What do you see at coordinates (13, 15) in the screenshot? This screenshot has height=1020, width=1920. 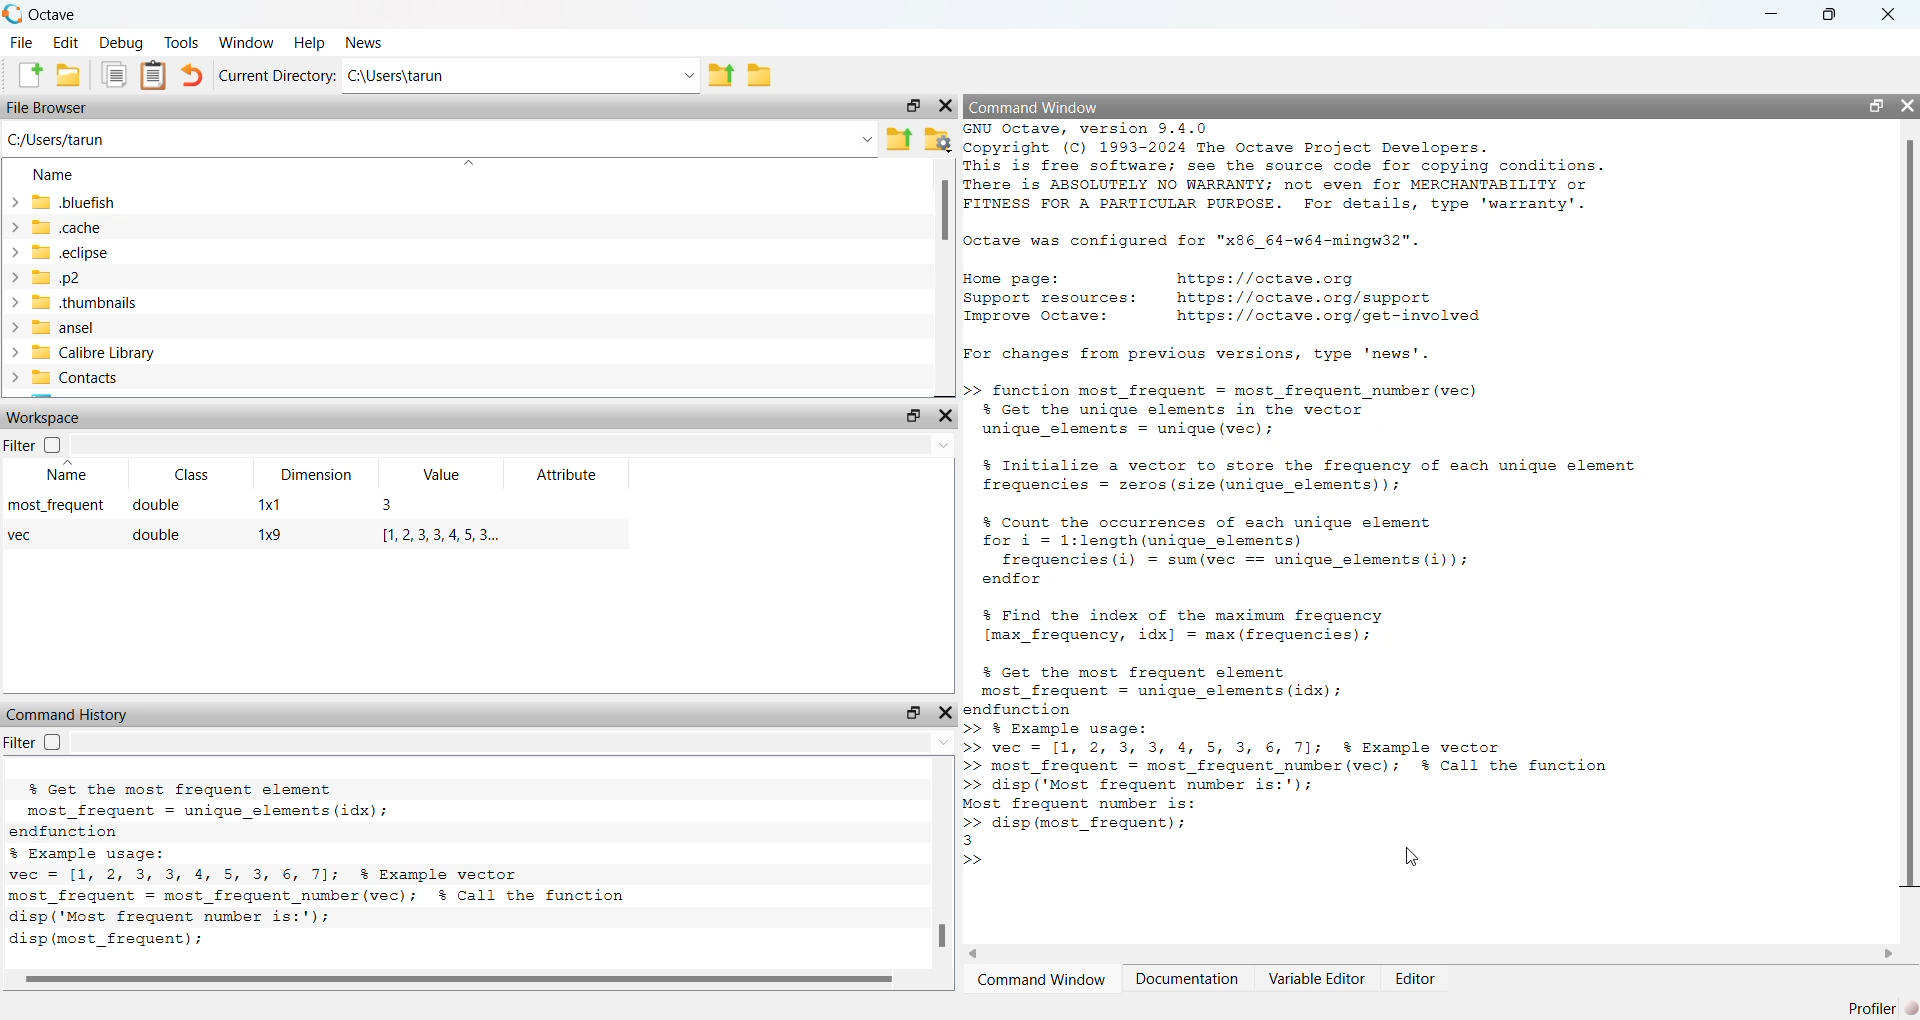 I see `Octave logo` at bounding box center [13, 15].